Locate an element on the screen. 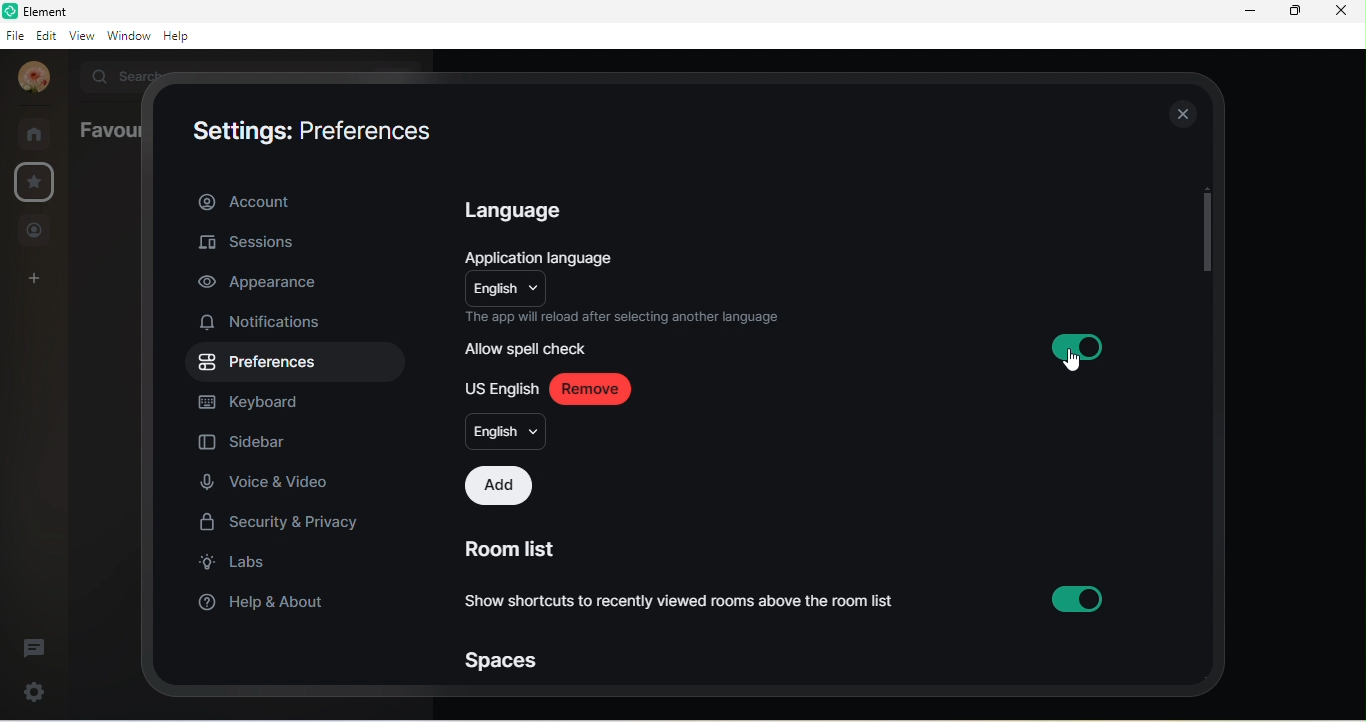 Image resolution: width=1366 pixels, height=722 pixels. Enabled spellcheck option is located at coordinates (1076, 347).